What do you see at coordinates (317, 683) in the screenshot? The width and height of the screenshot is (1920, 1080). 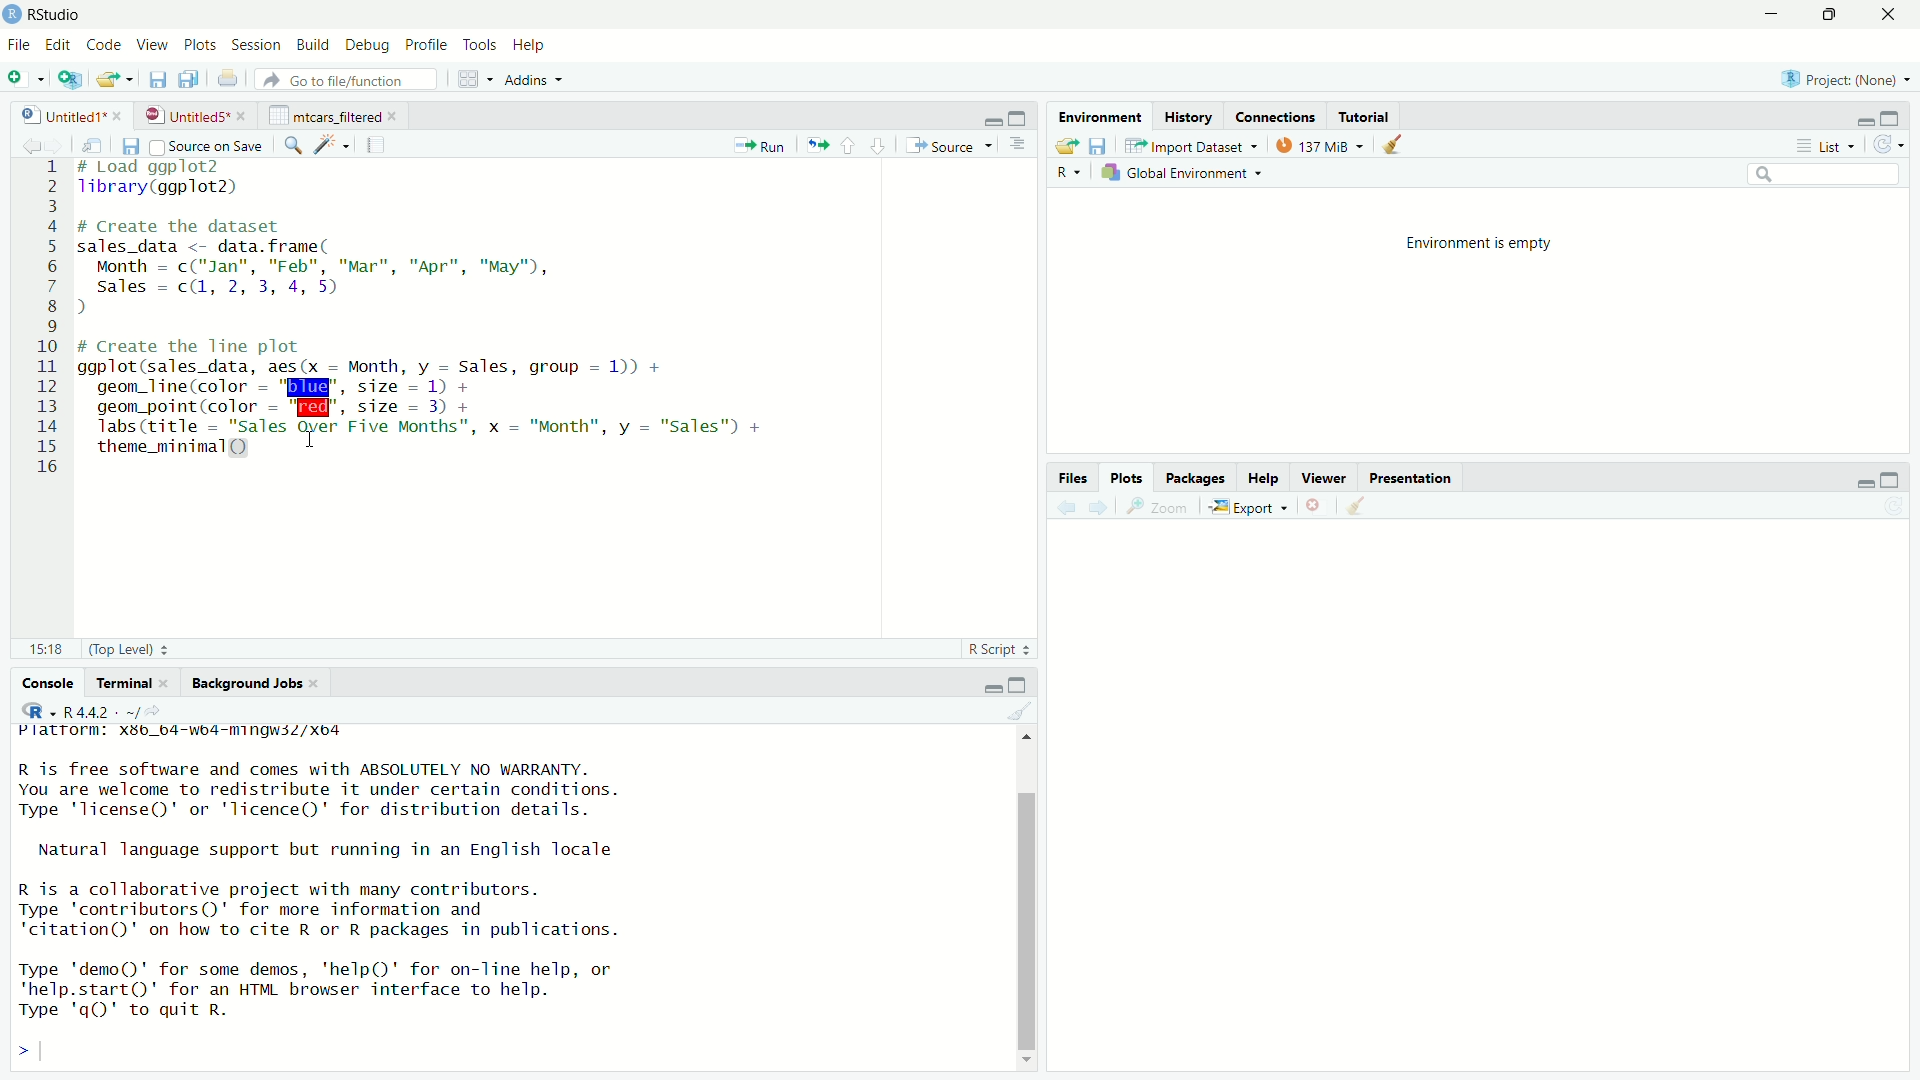 I see `close` at bounding box center [317, 683].